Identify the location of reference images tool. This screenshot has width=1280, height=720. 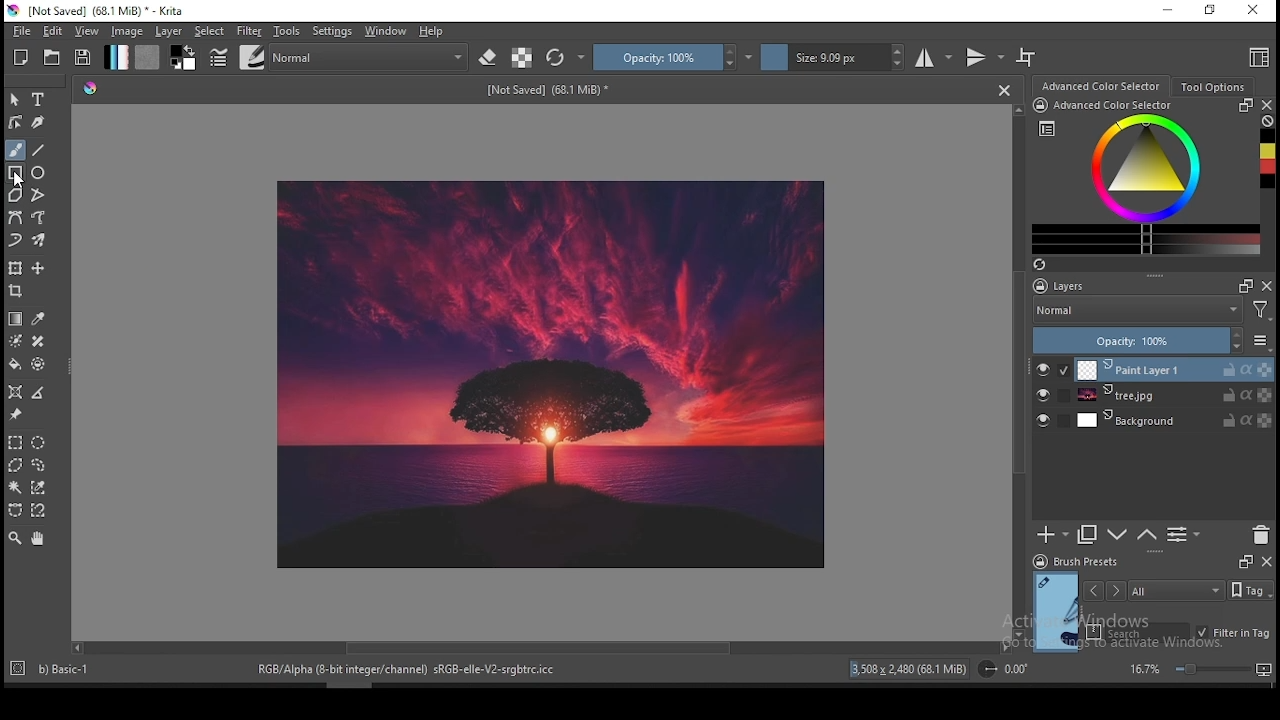
(16, 415).